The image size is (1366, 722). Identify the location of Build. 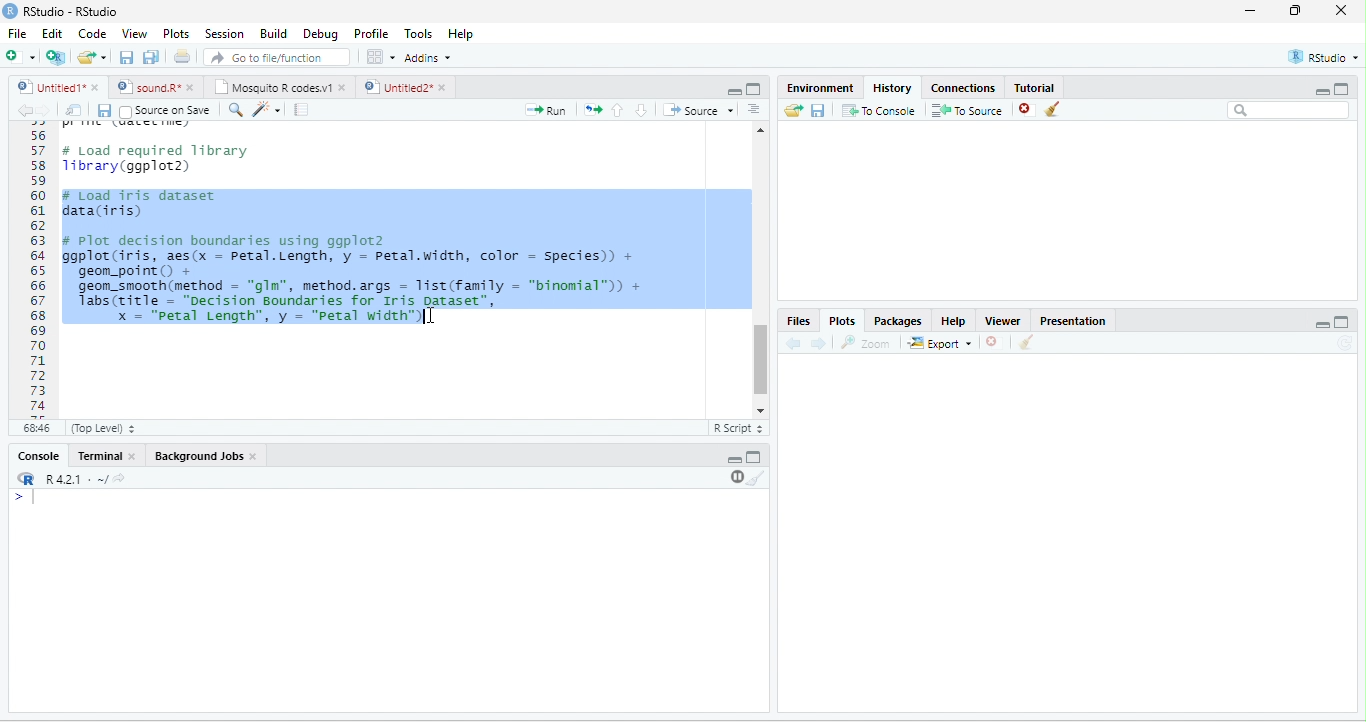
(275, 34).